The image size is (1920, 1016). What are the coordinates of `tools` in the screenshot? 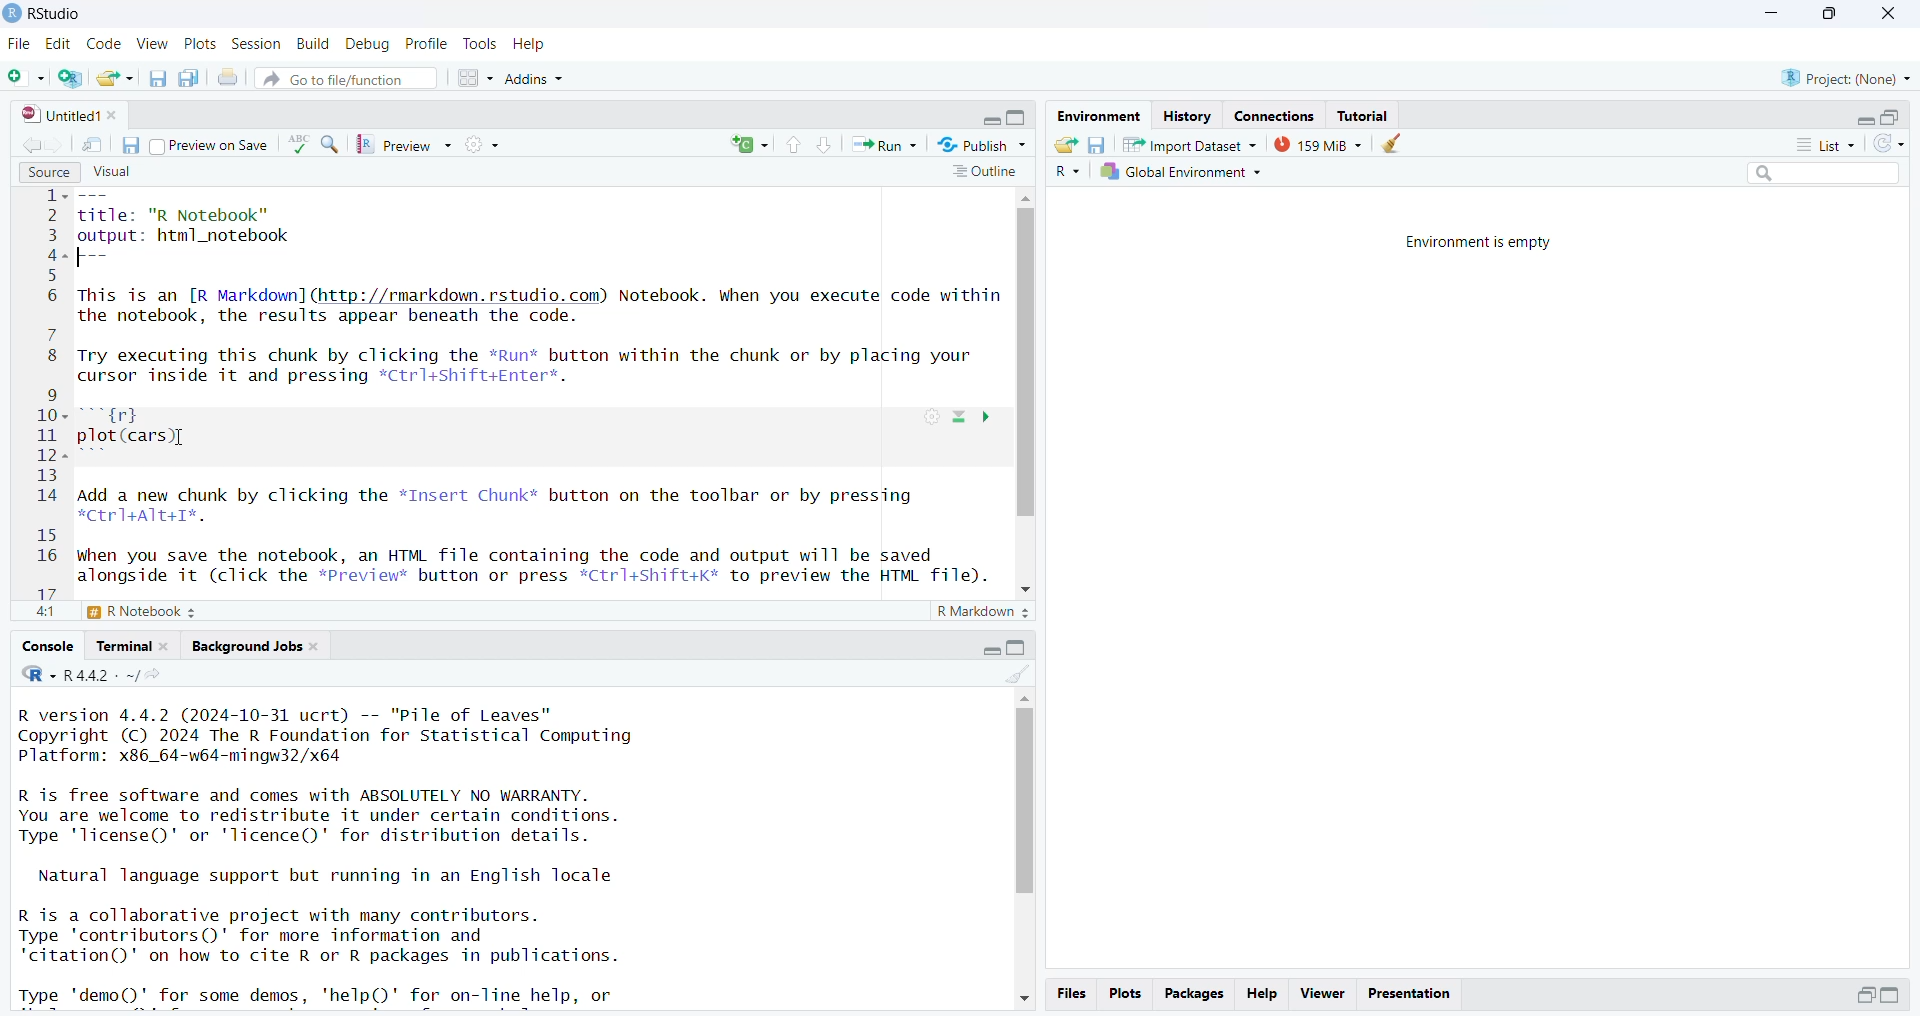 It's located at (481, 44).